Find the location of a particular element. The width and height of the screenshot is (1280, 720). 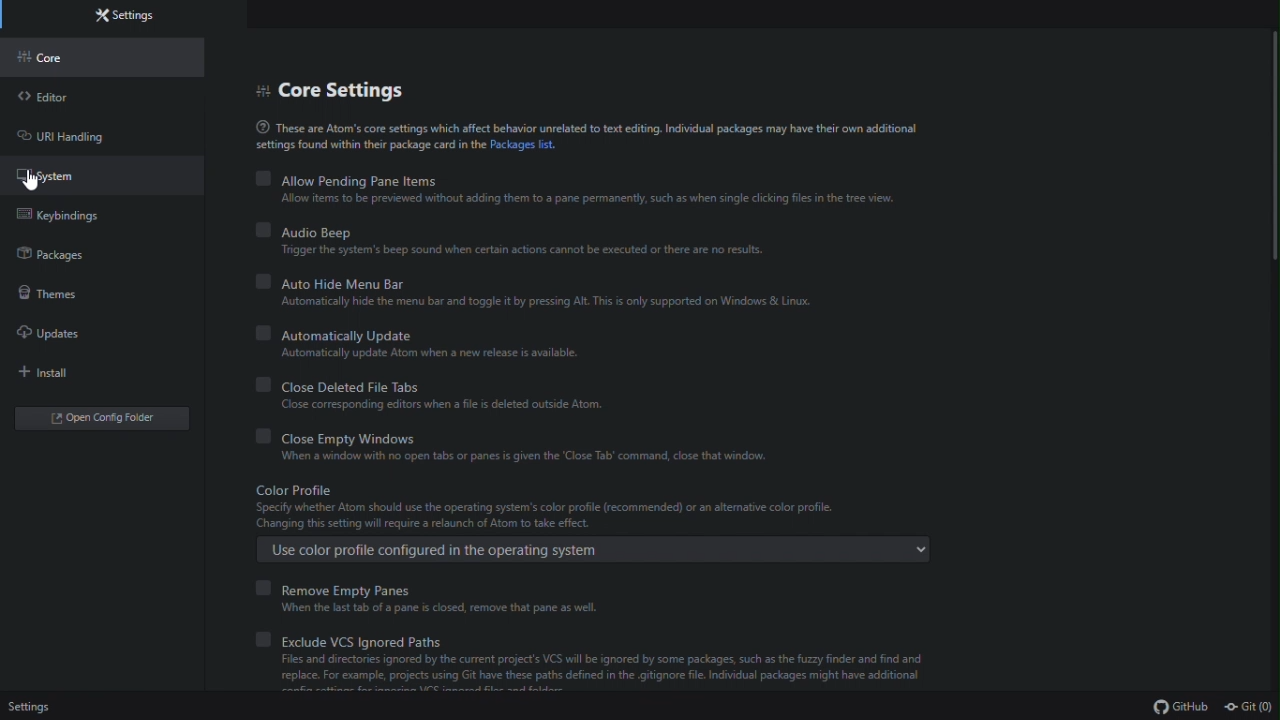

git is located at coordinates (1252, 708).